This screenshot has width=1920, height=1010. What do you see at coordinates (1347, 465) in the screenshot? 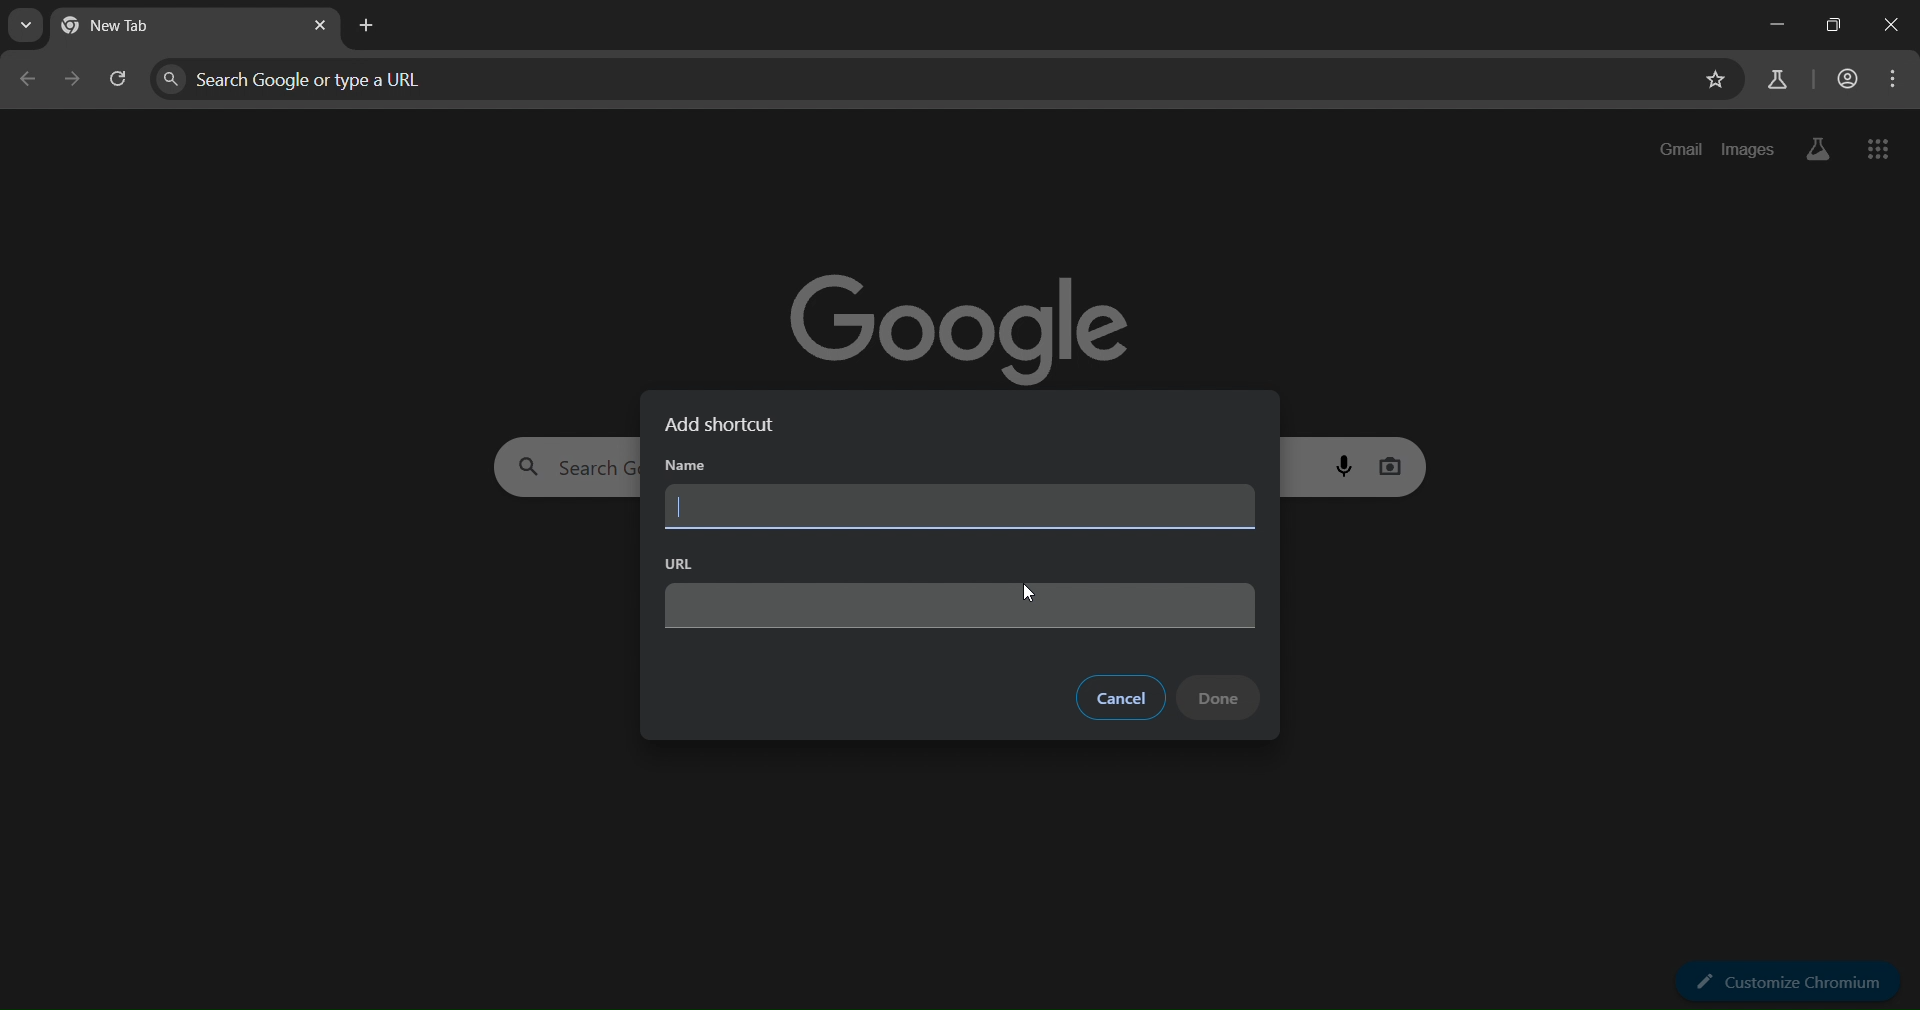
I see `voice search` at bounding box center [1347, 465].